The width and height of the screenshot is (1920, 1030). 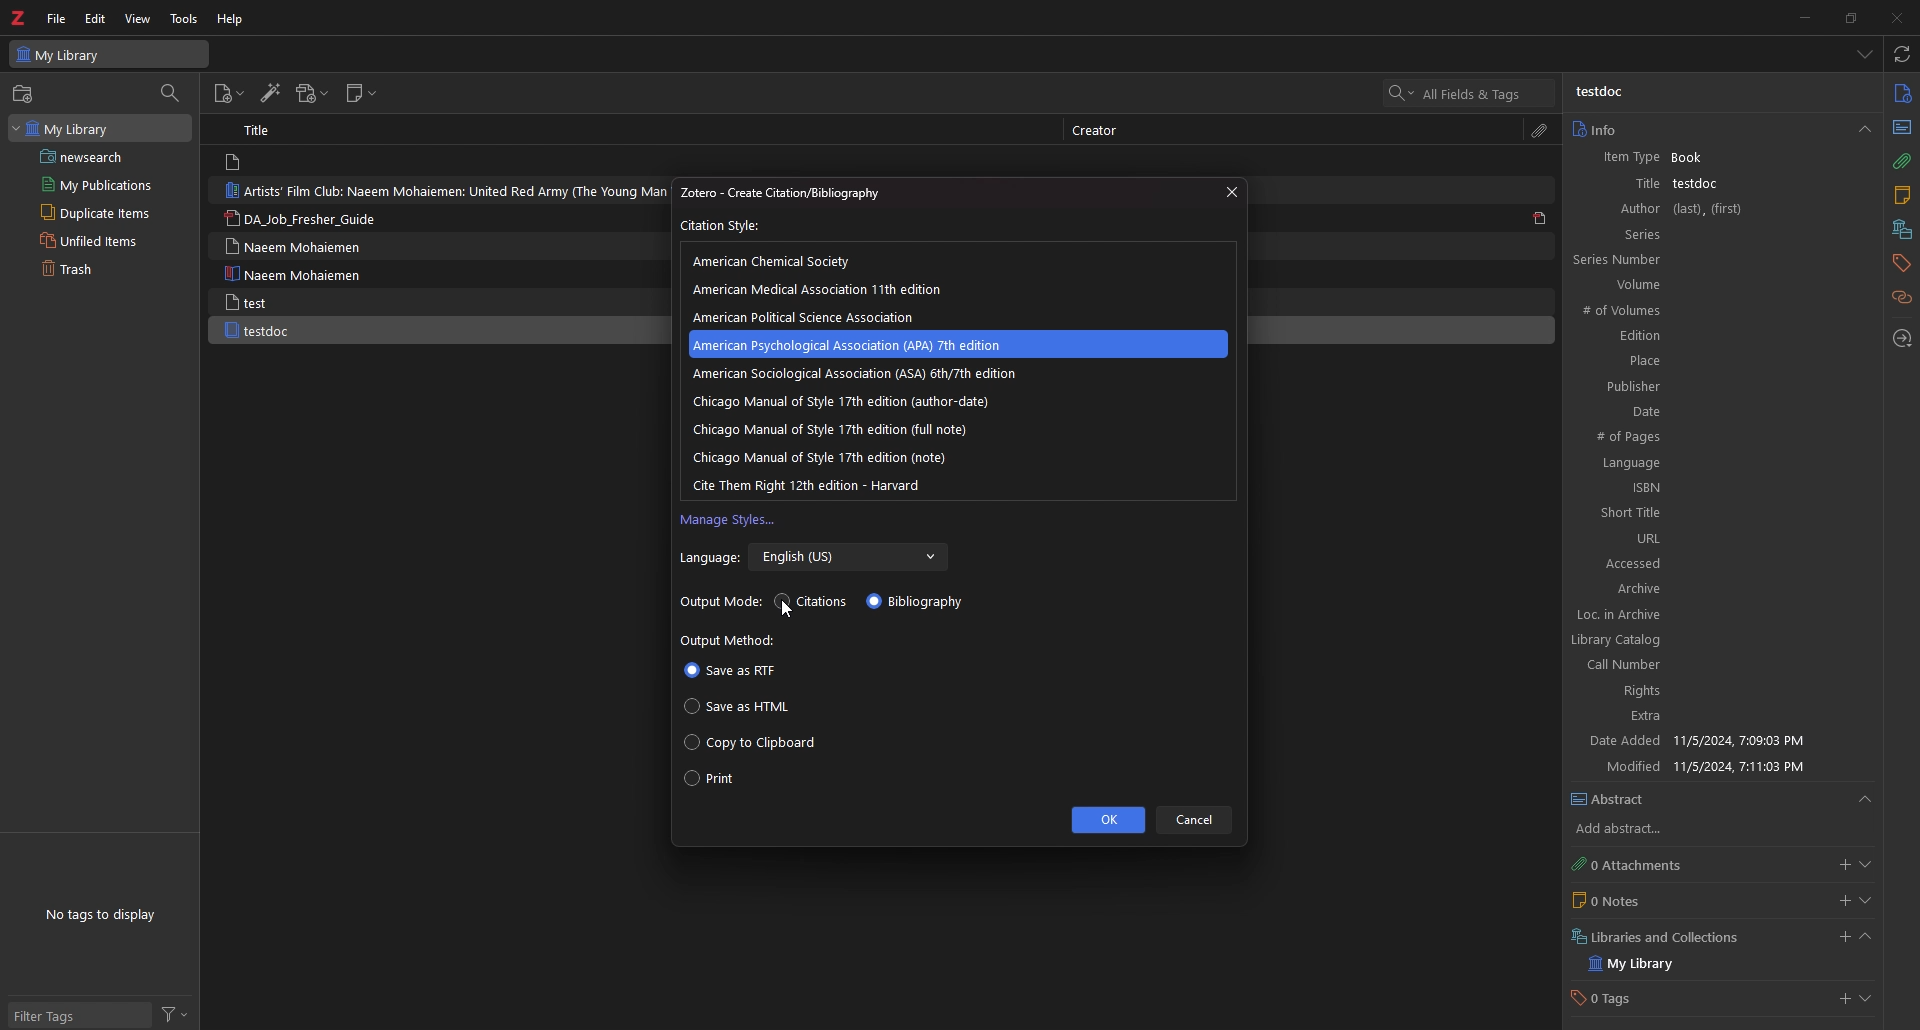 What do you see at coordinates (1629, 183) in the screenshot?
I see `Title` at bounding box center [1629, 183].